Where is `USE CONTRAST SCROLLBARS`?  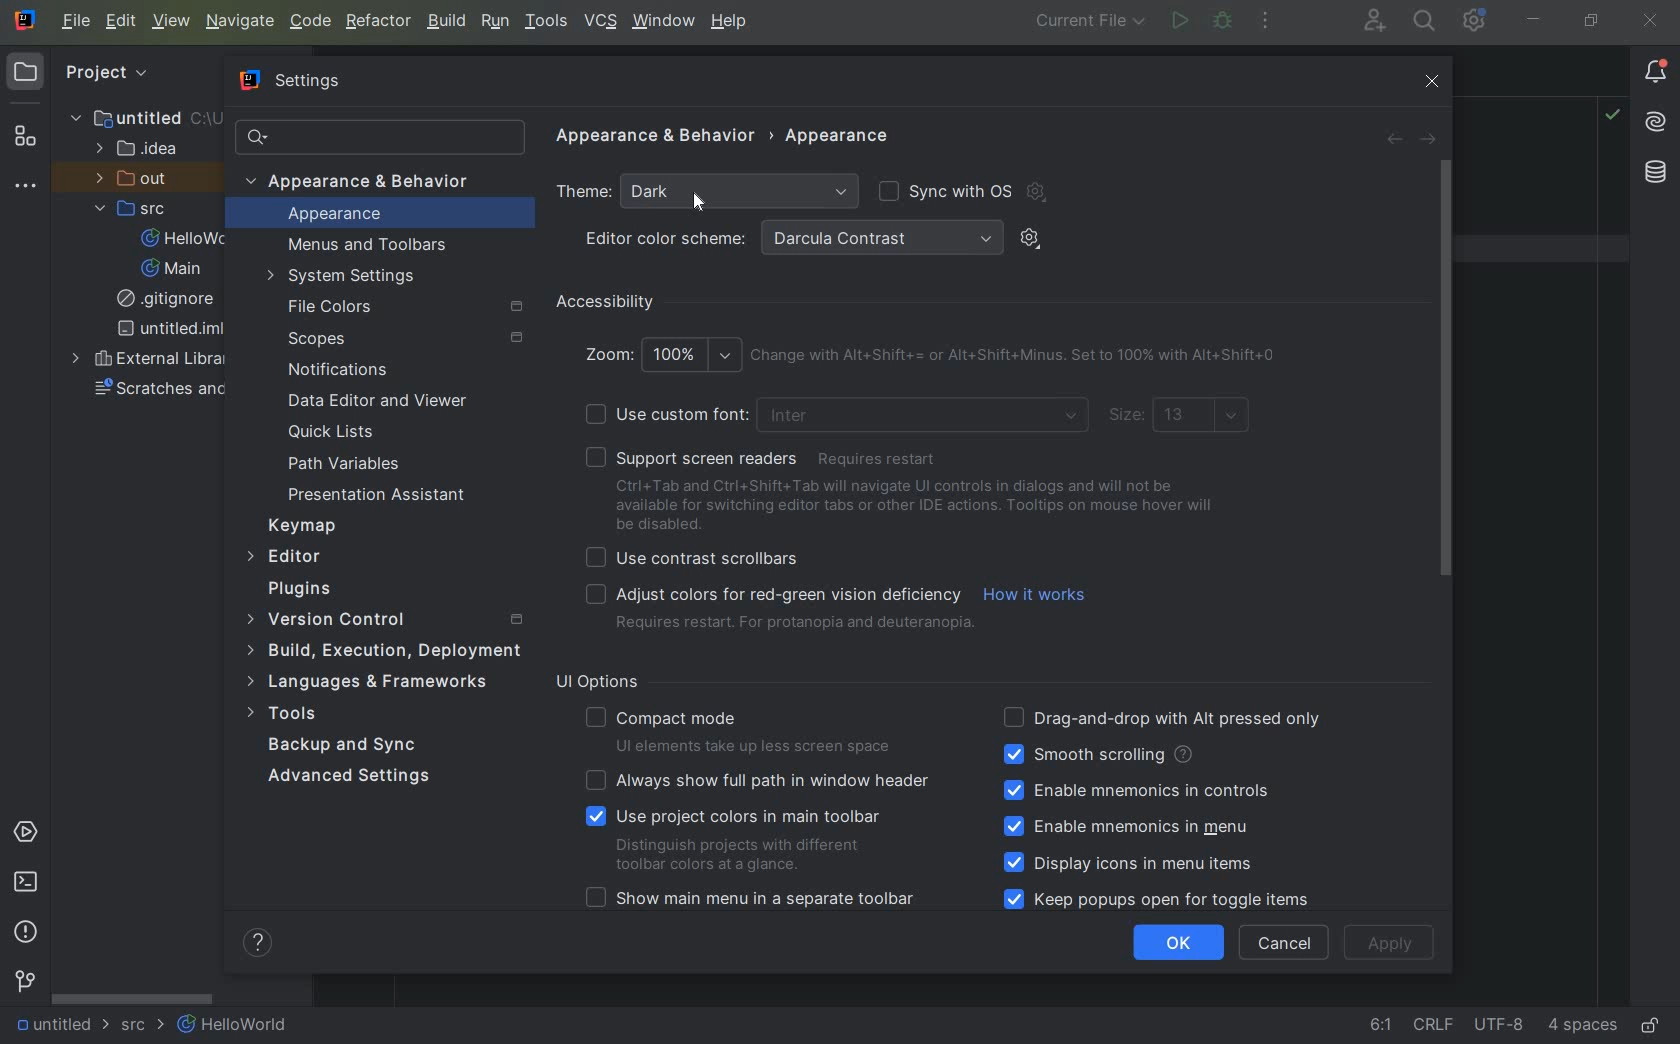 USE CONTRAST SCROLLBARS is located at coordinates (699, 556).